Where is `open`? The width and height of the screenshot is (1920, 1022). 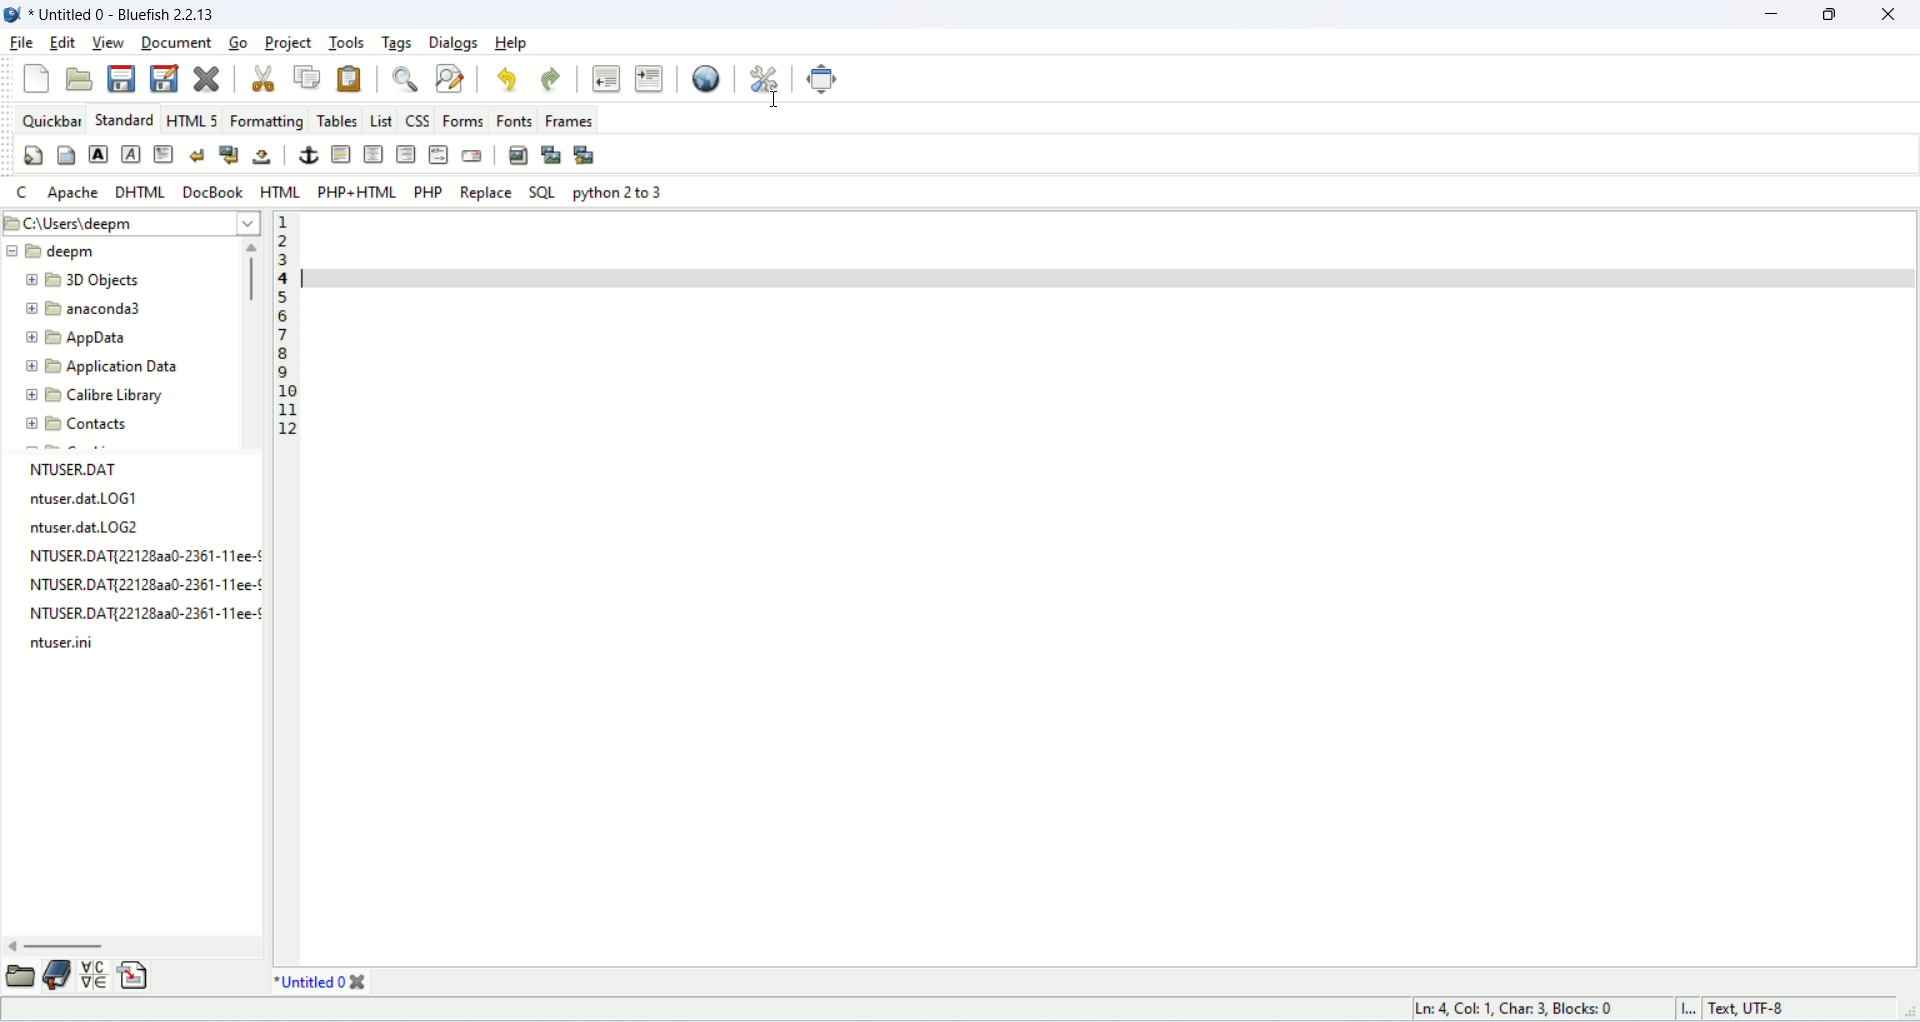
open is located at coordinates (79, 79).